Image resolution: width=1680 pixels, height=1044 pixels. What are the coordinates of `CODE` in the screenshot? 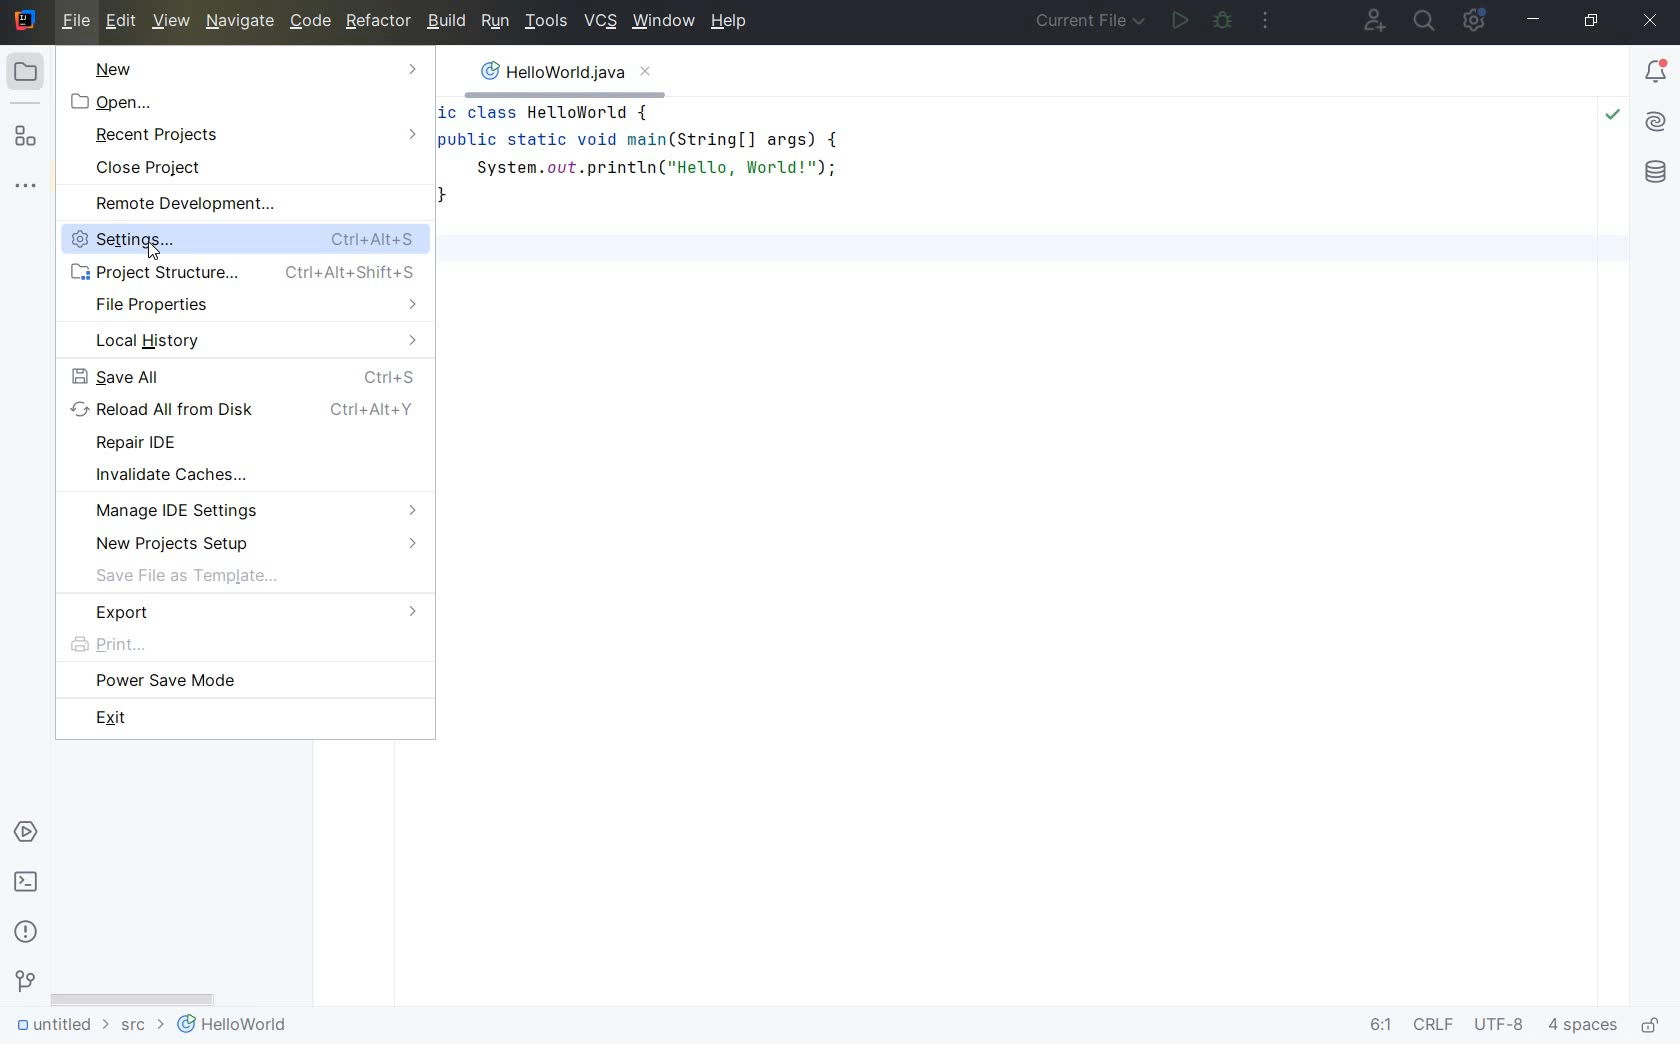 It's located at (310, 23).